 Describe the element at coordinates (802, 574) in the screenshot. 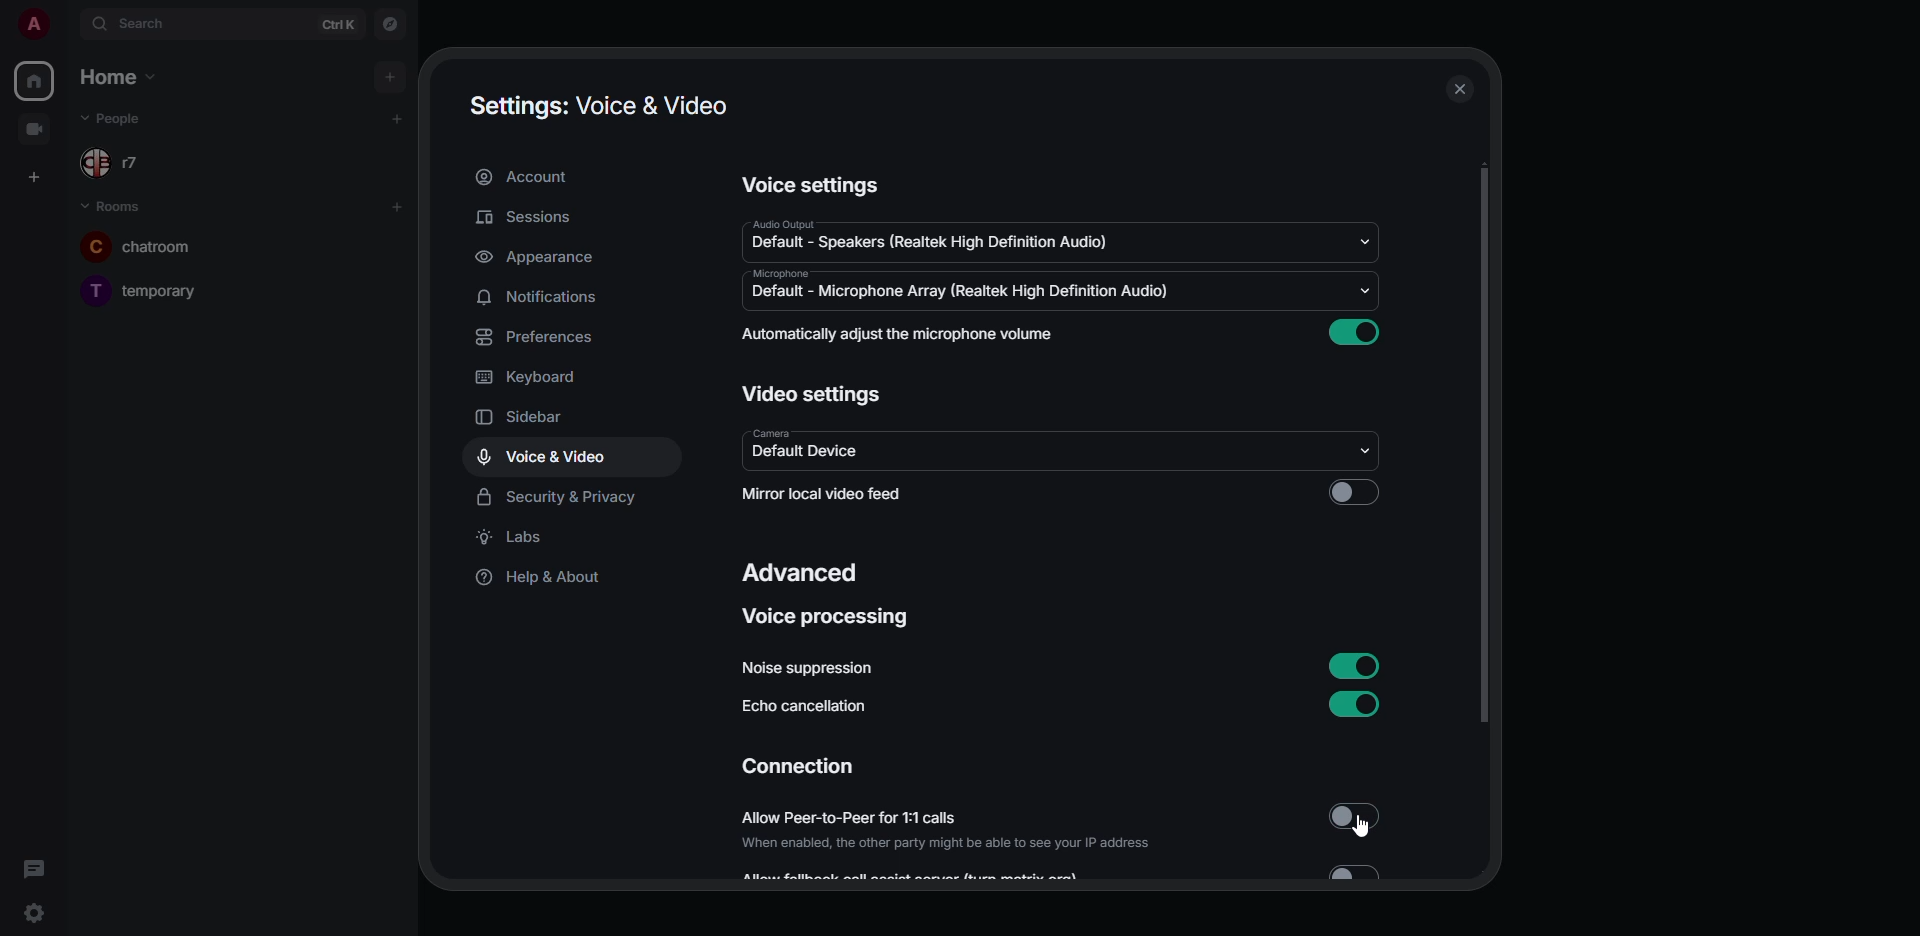

I see `advanced` at that location.